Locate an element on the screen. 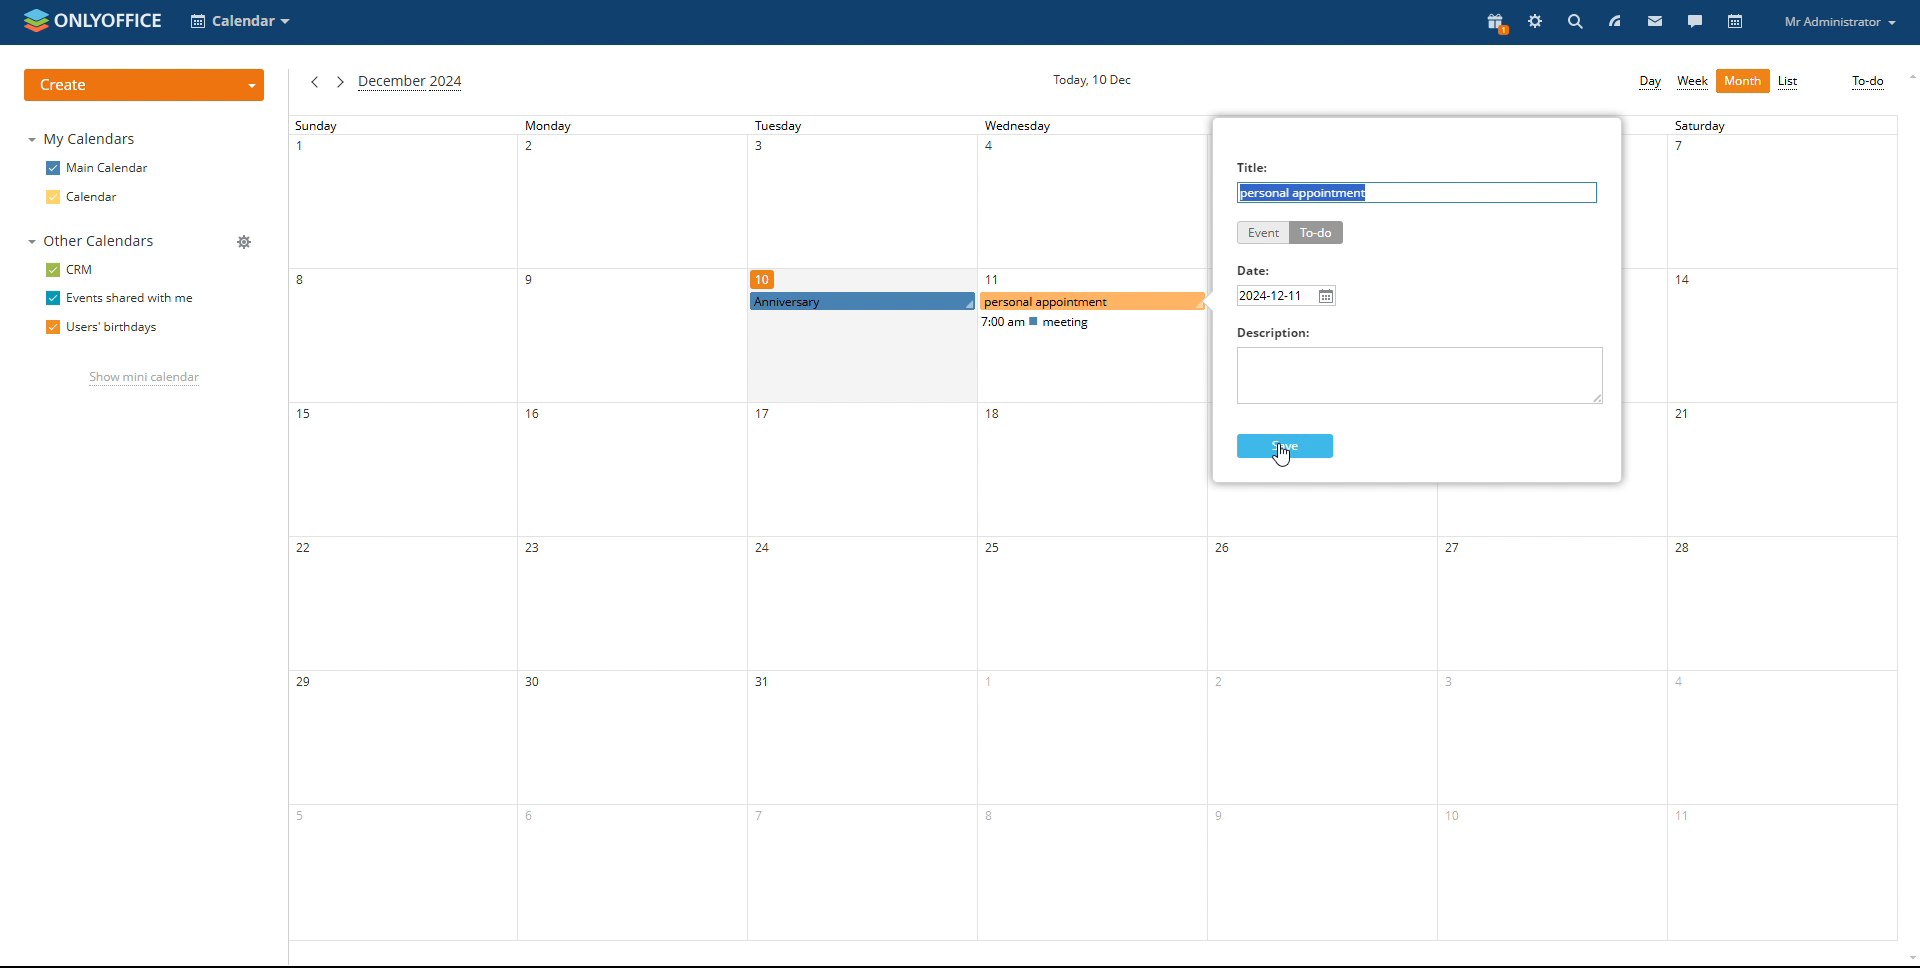  calendar is located at coordinates (99, 196).